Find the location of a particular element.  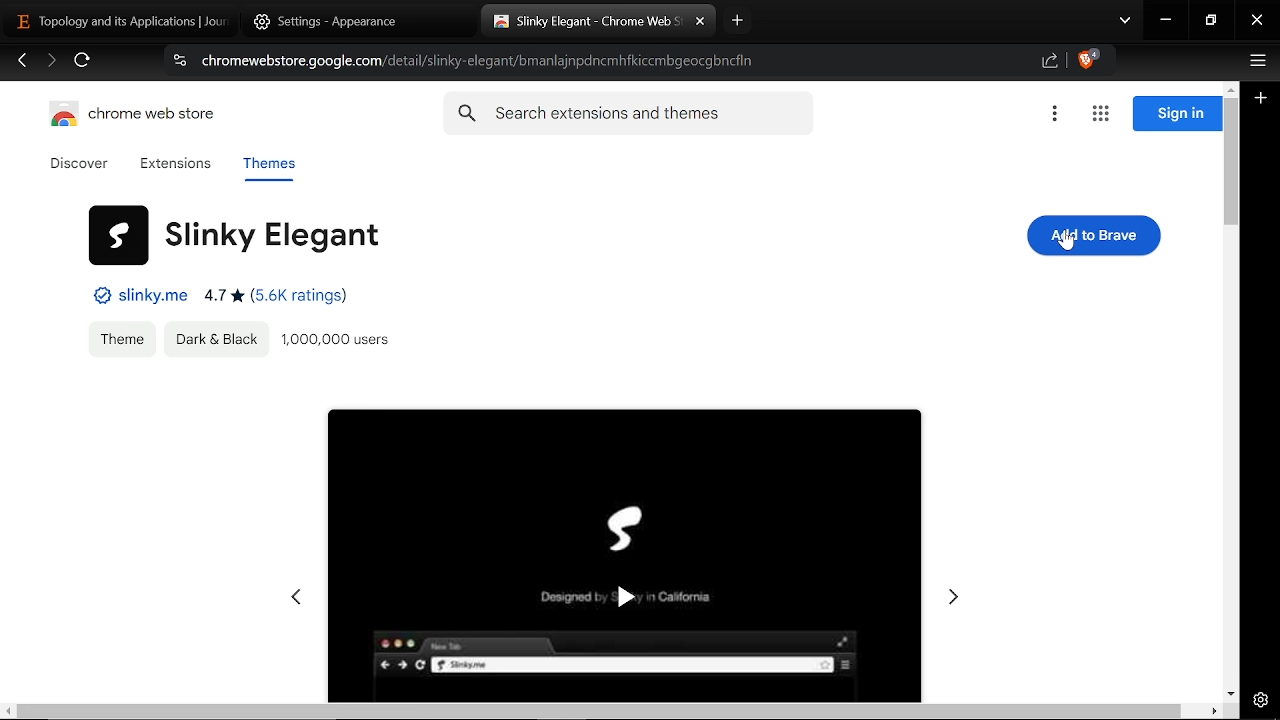

cursor is located at coordinates (1067, 242).